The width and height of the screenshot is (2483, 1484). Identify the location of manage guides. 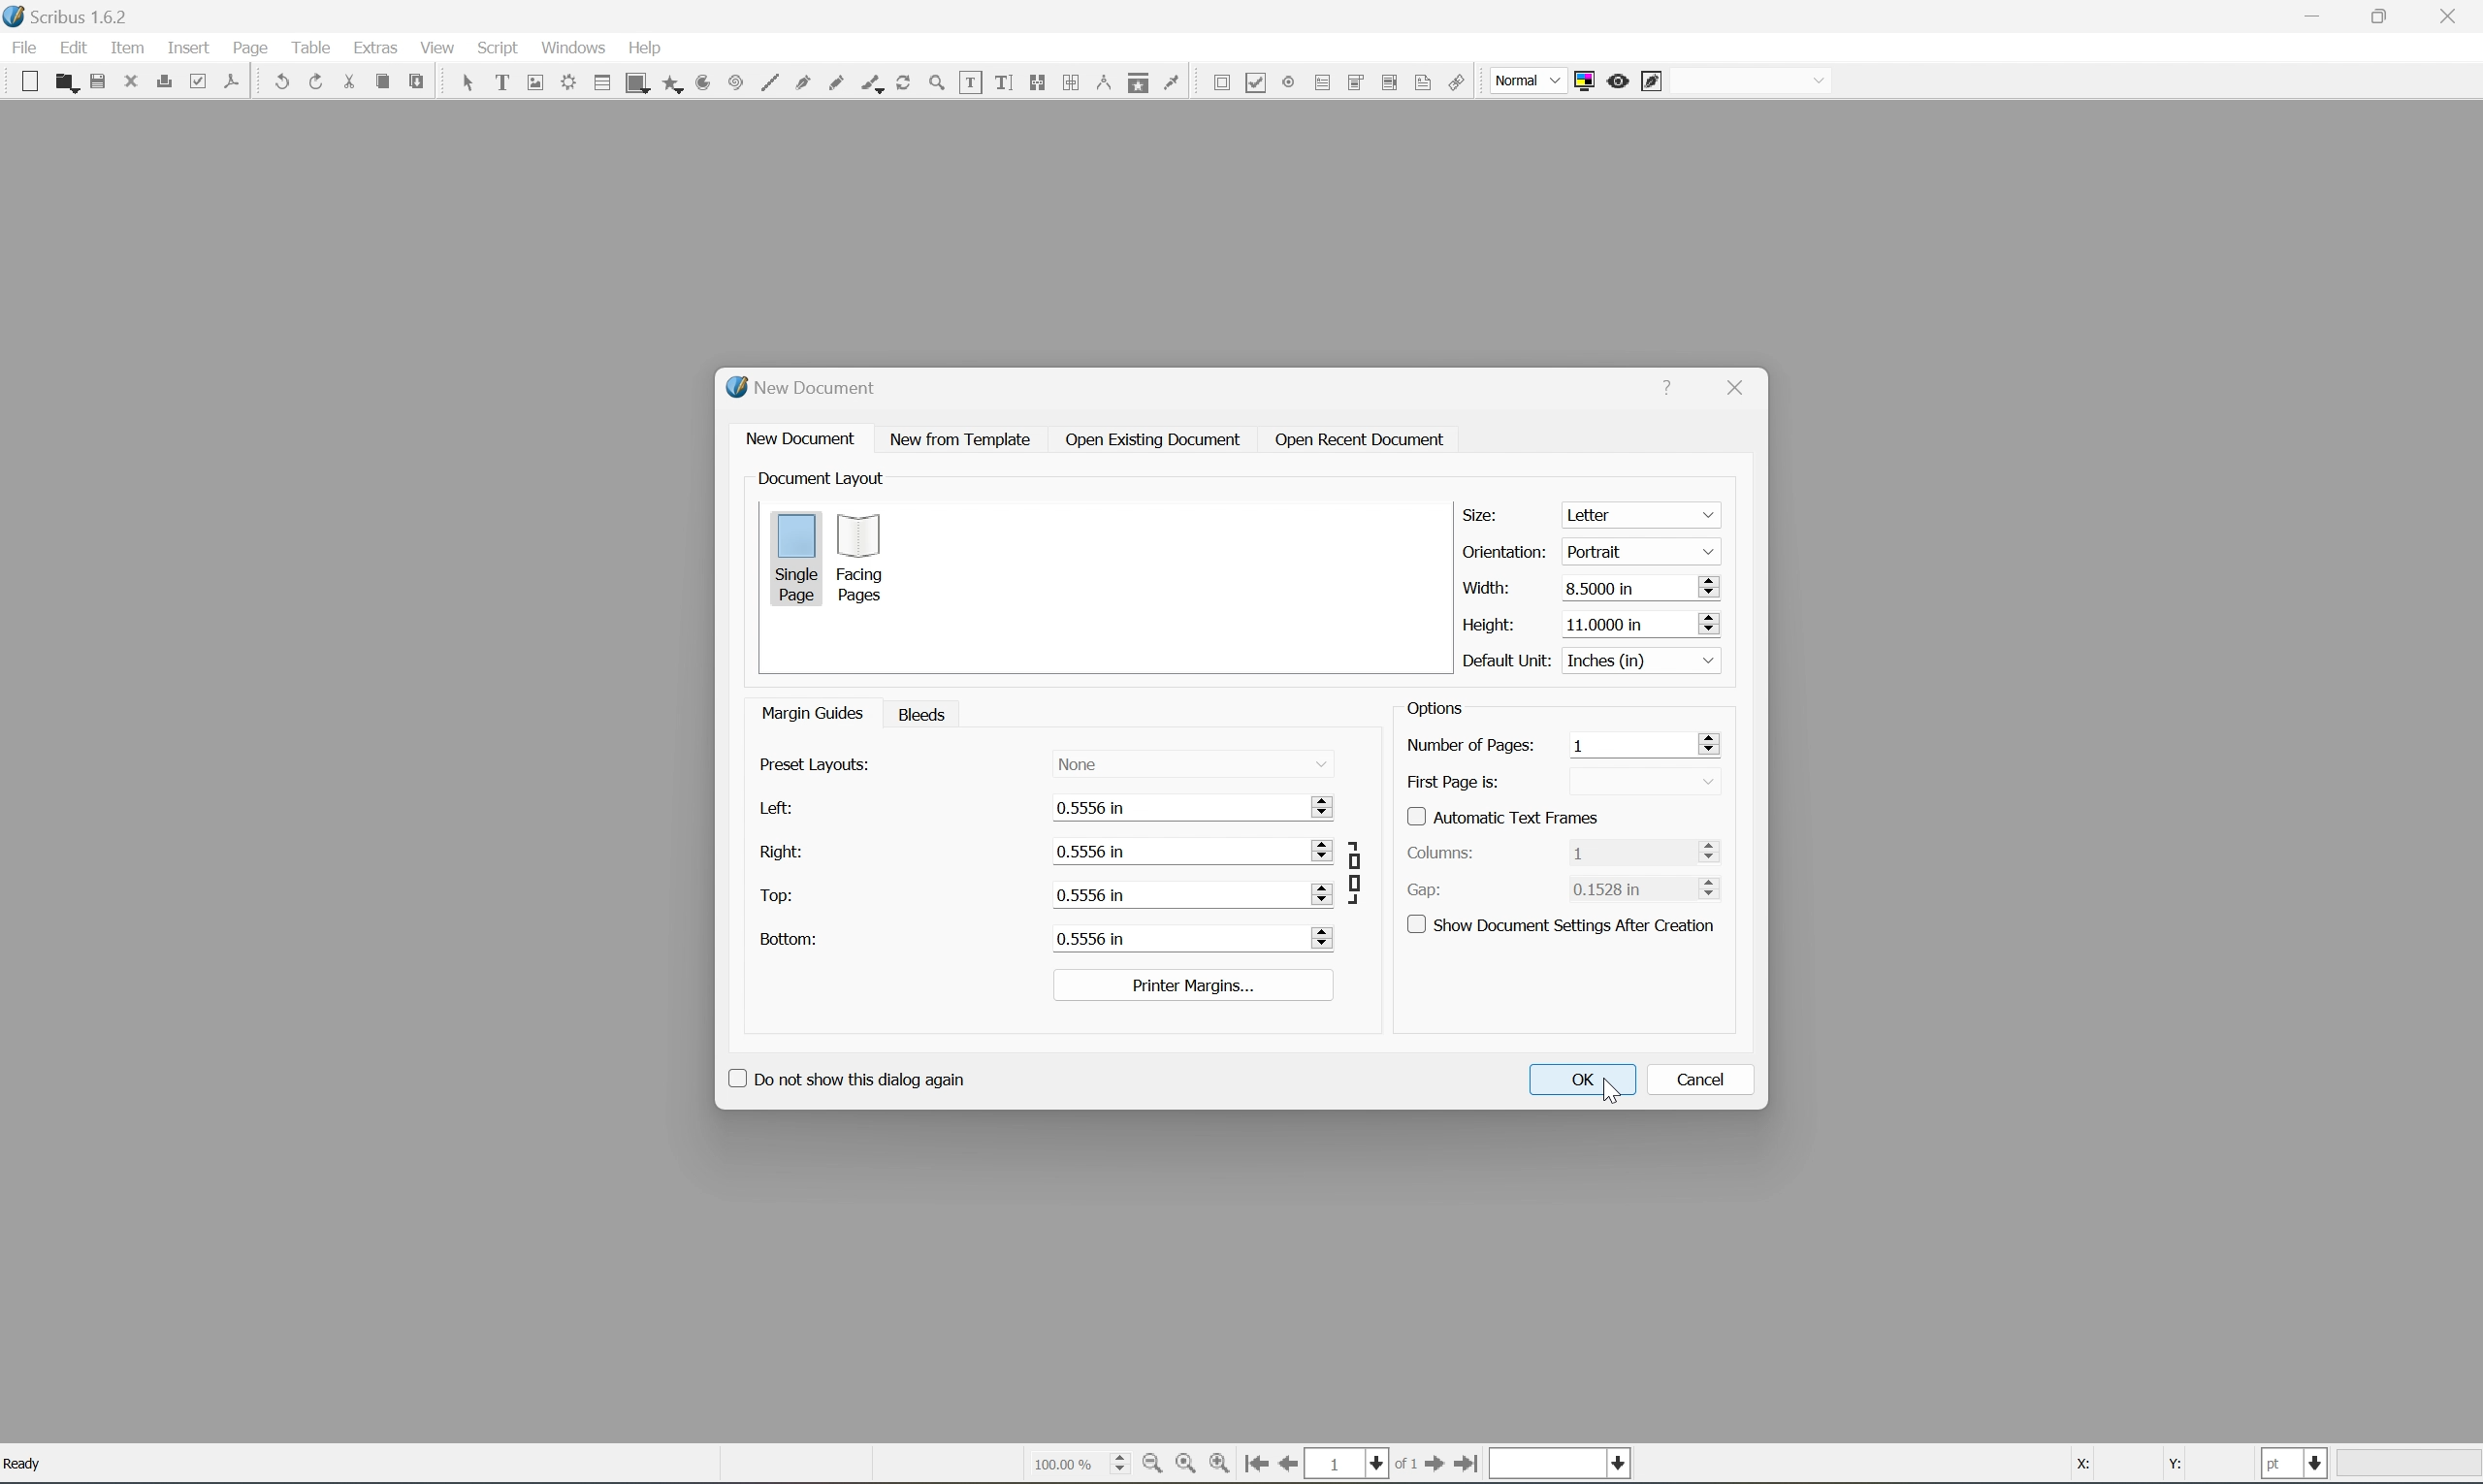
(812, 712).